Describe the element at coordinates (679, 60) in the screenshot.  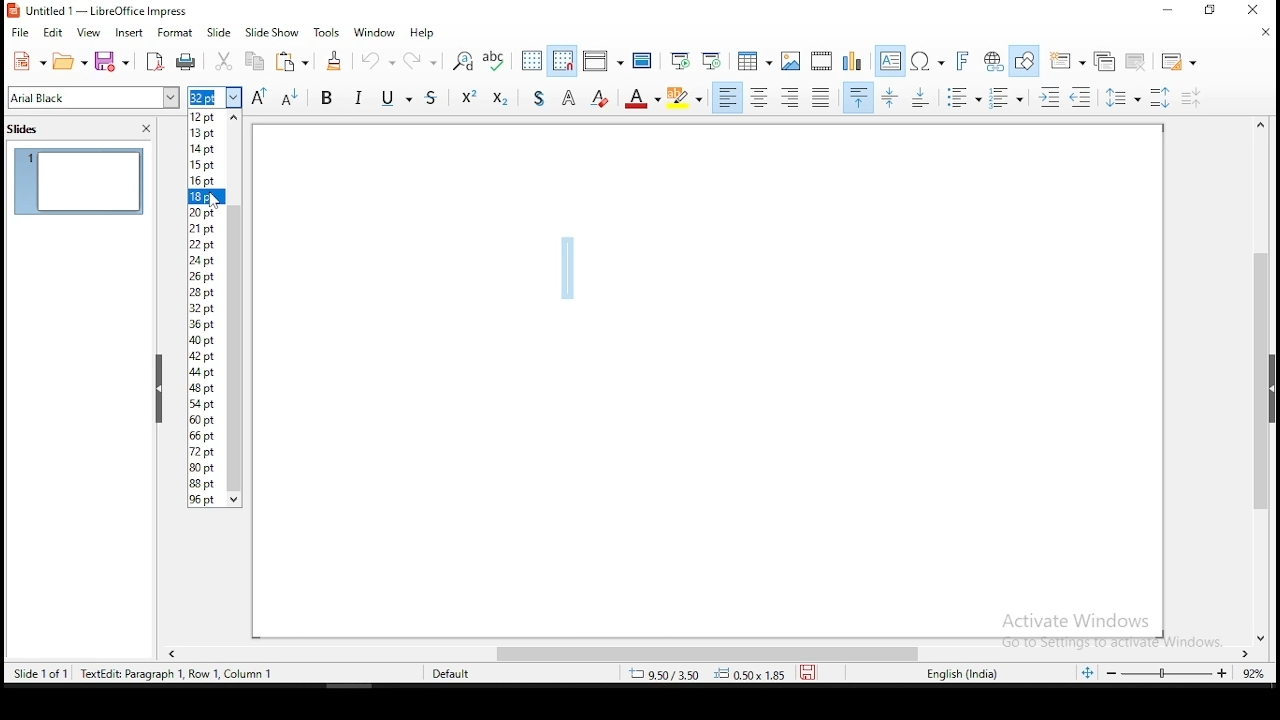
I see `start from first slide` at that location.